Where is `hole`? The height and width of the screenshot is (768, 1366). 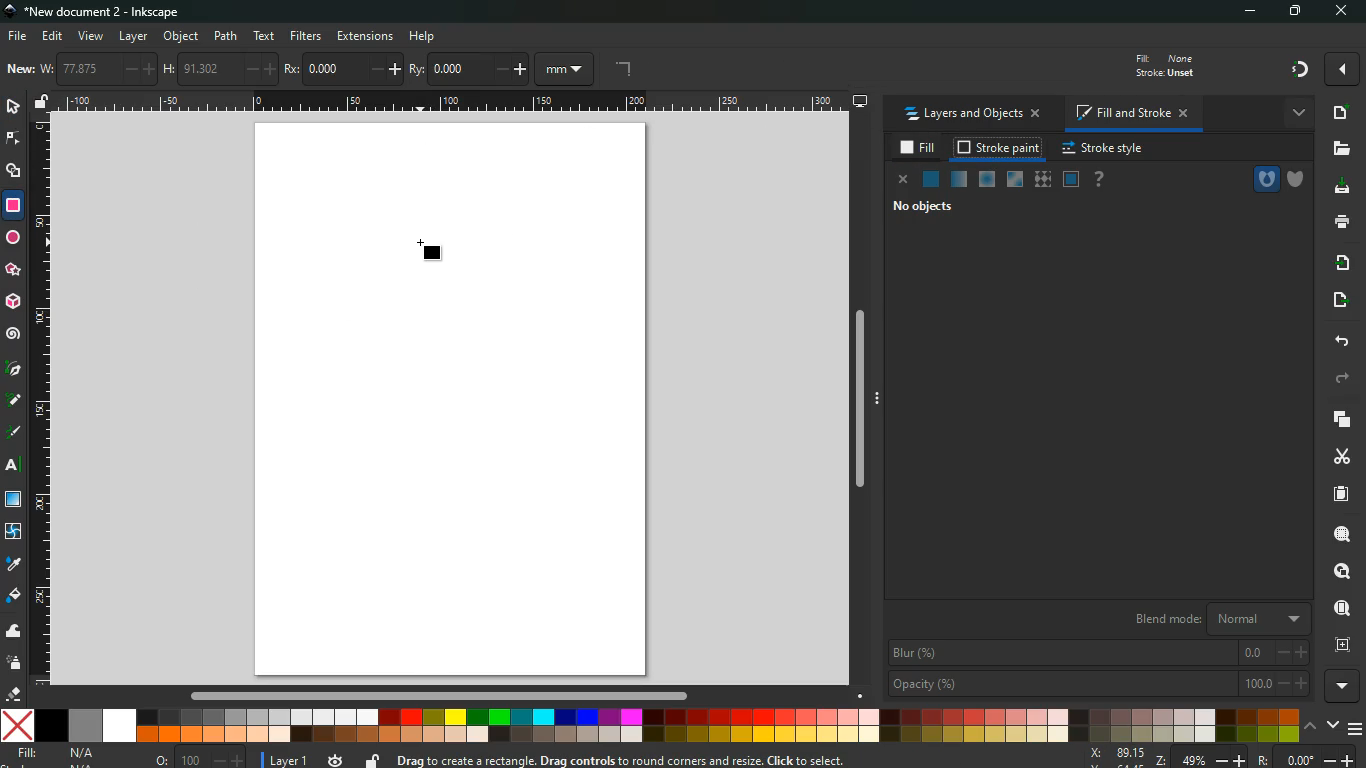
hole is located at coordinates (1258, 180).